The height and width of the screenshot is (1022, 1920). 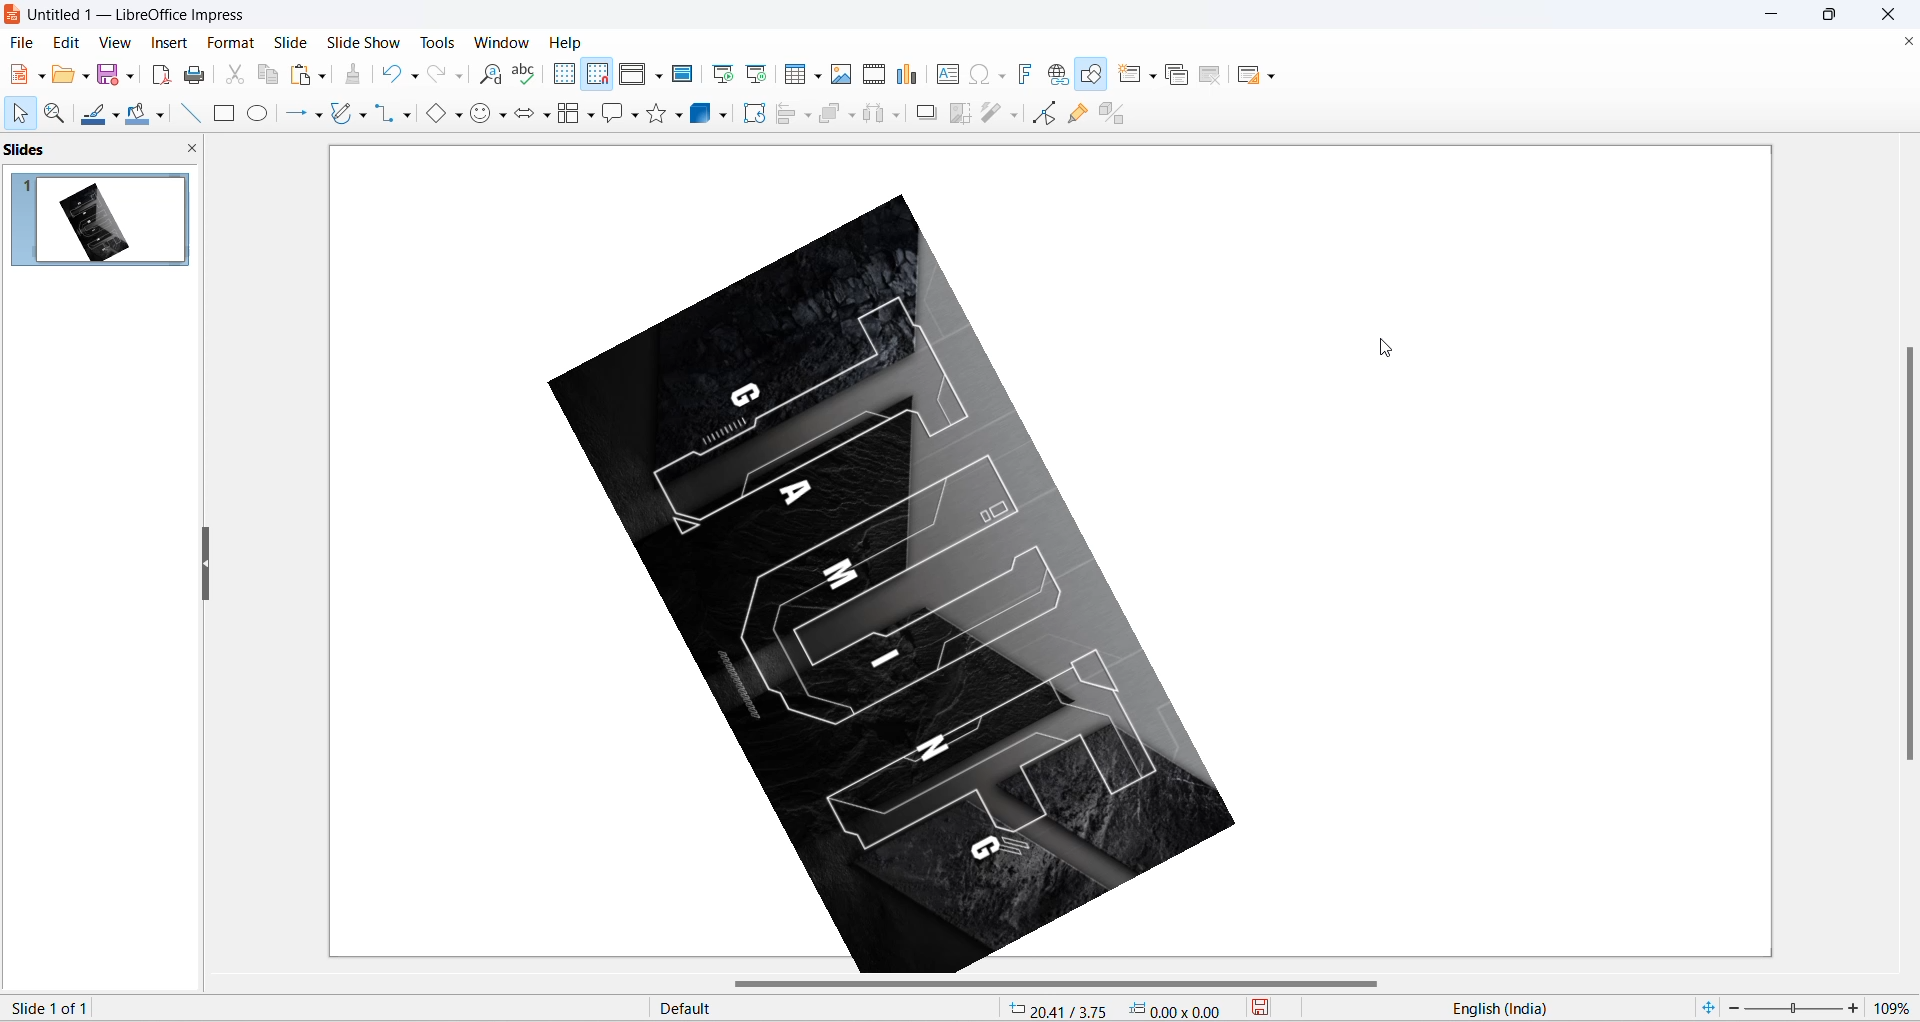 I want to click on rotate, so click(x=752, y=120).